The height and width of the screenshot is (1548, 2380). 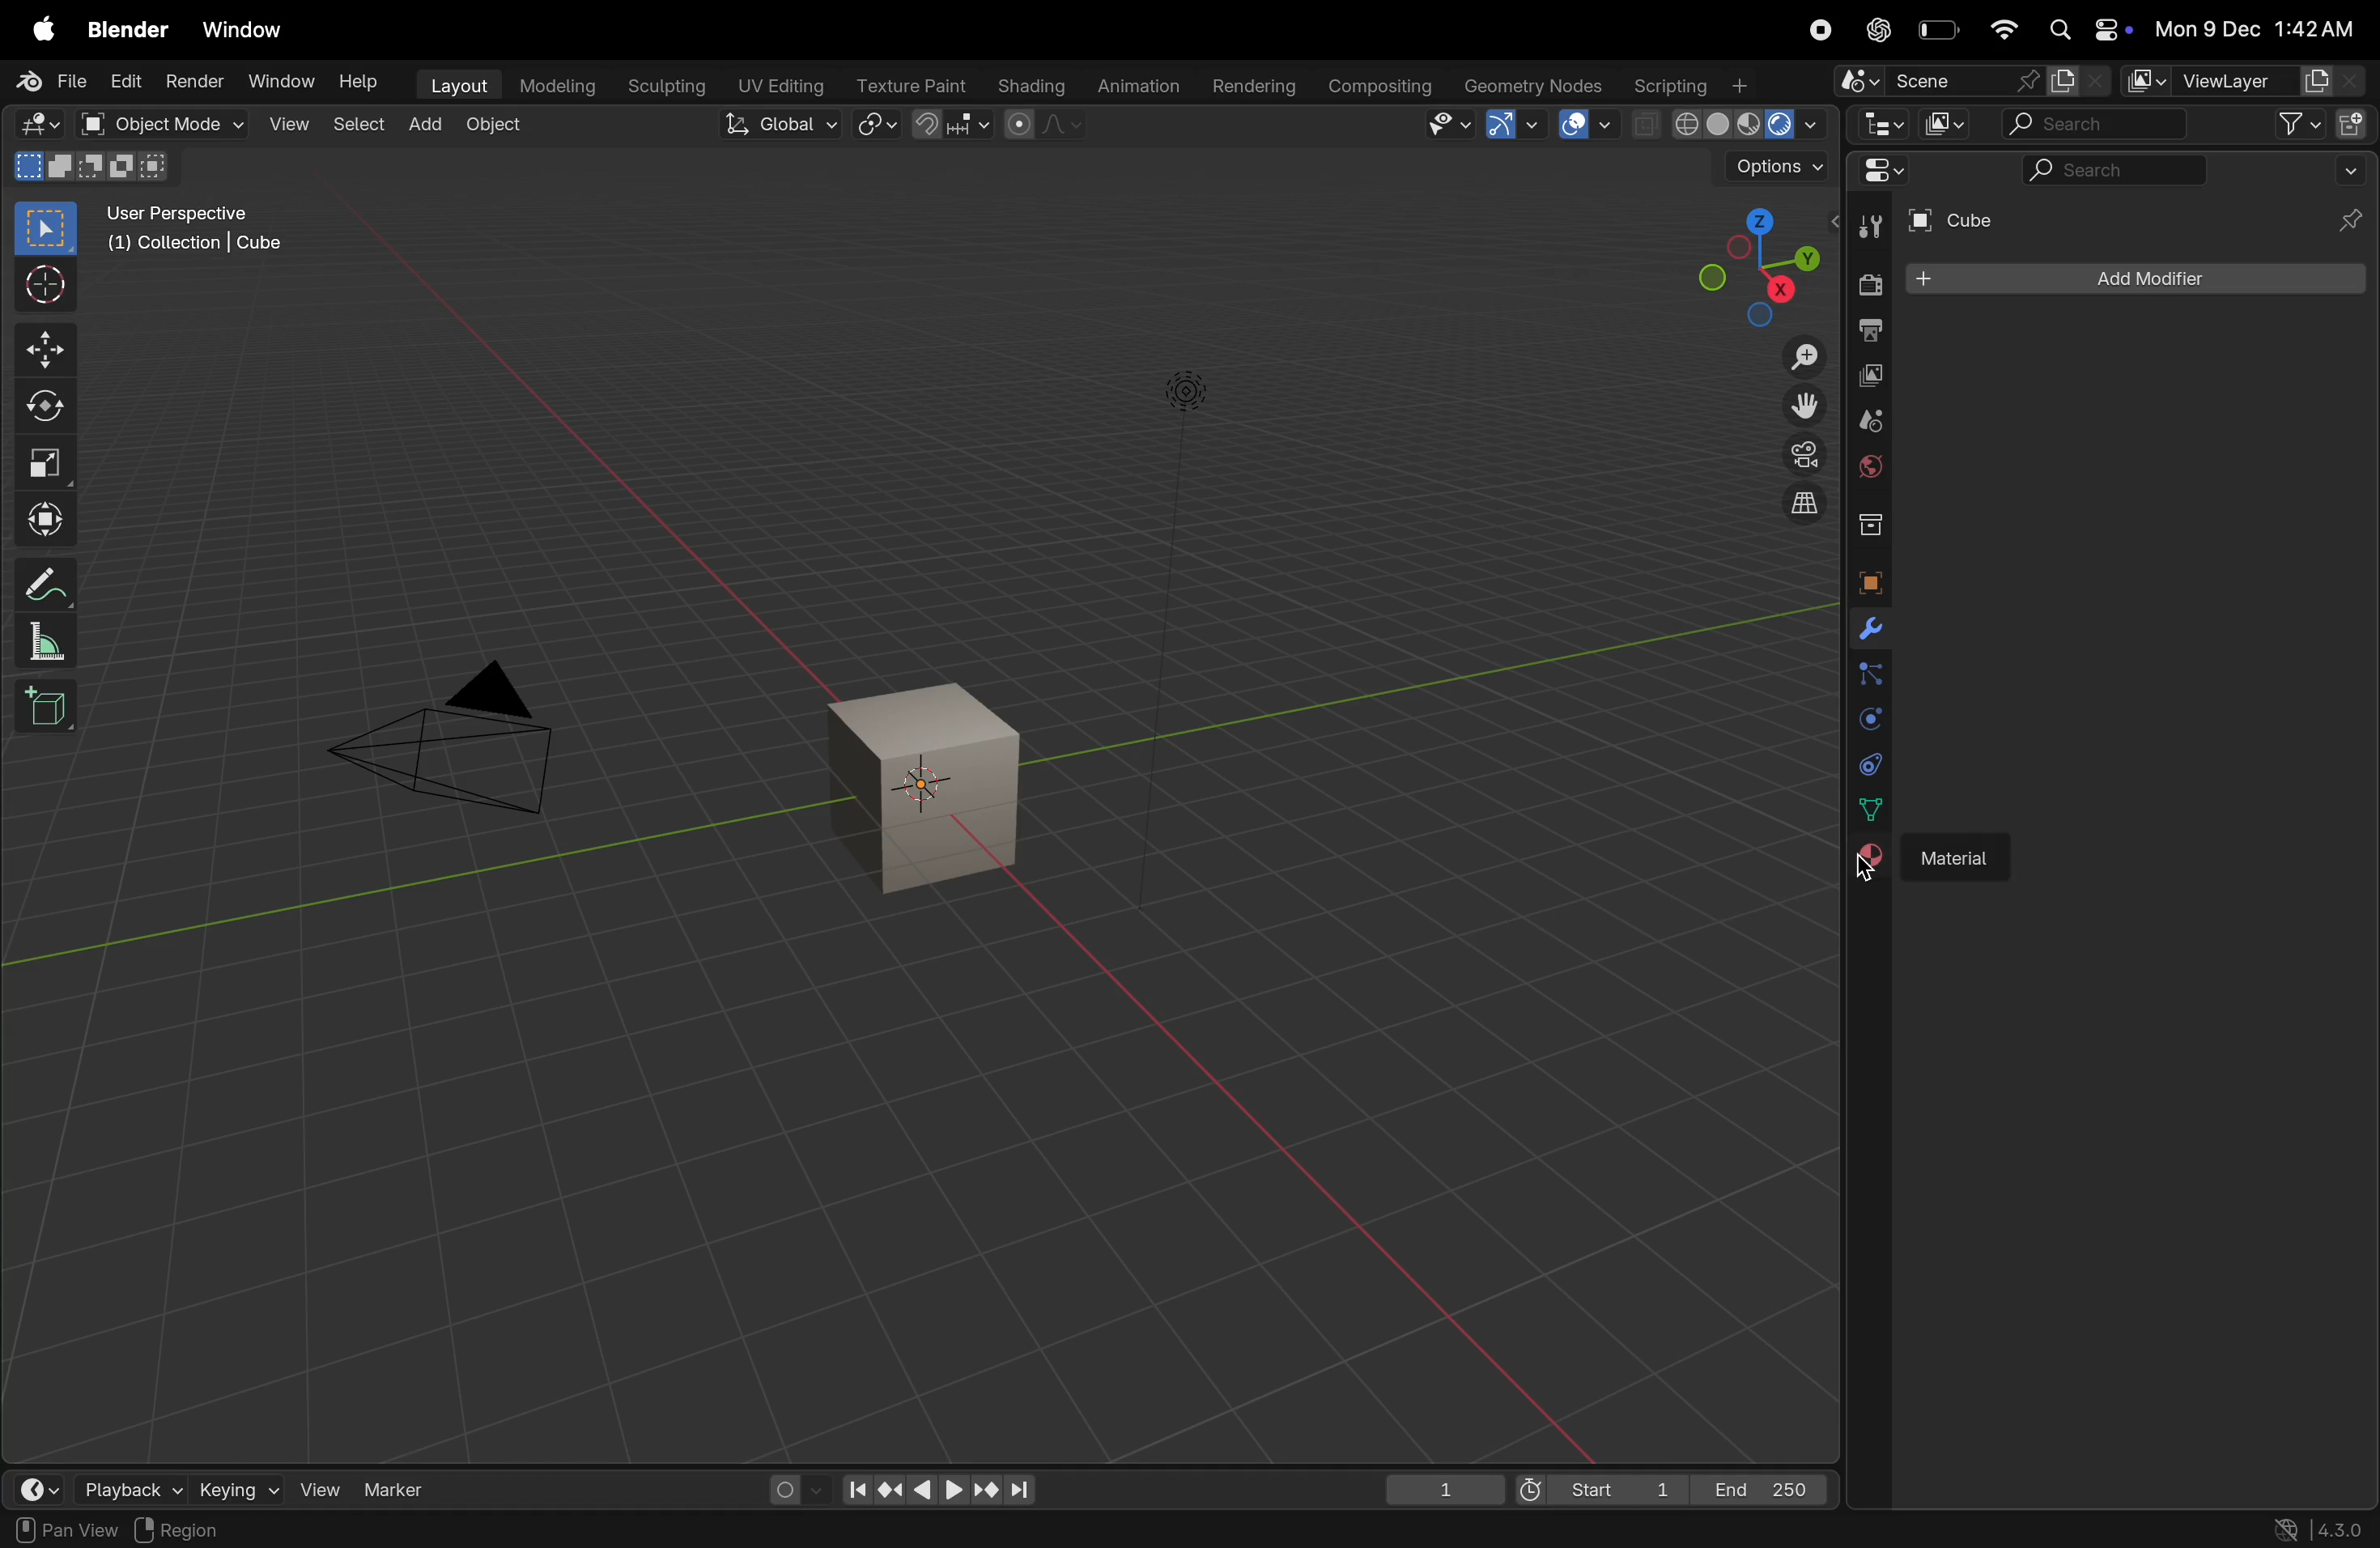 What do you see at coordinates (1745, 260) in the screenshot?
I see `view point` at bounding box center [1745, 260].